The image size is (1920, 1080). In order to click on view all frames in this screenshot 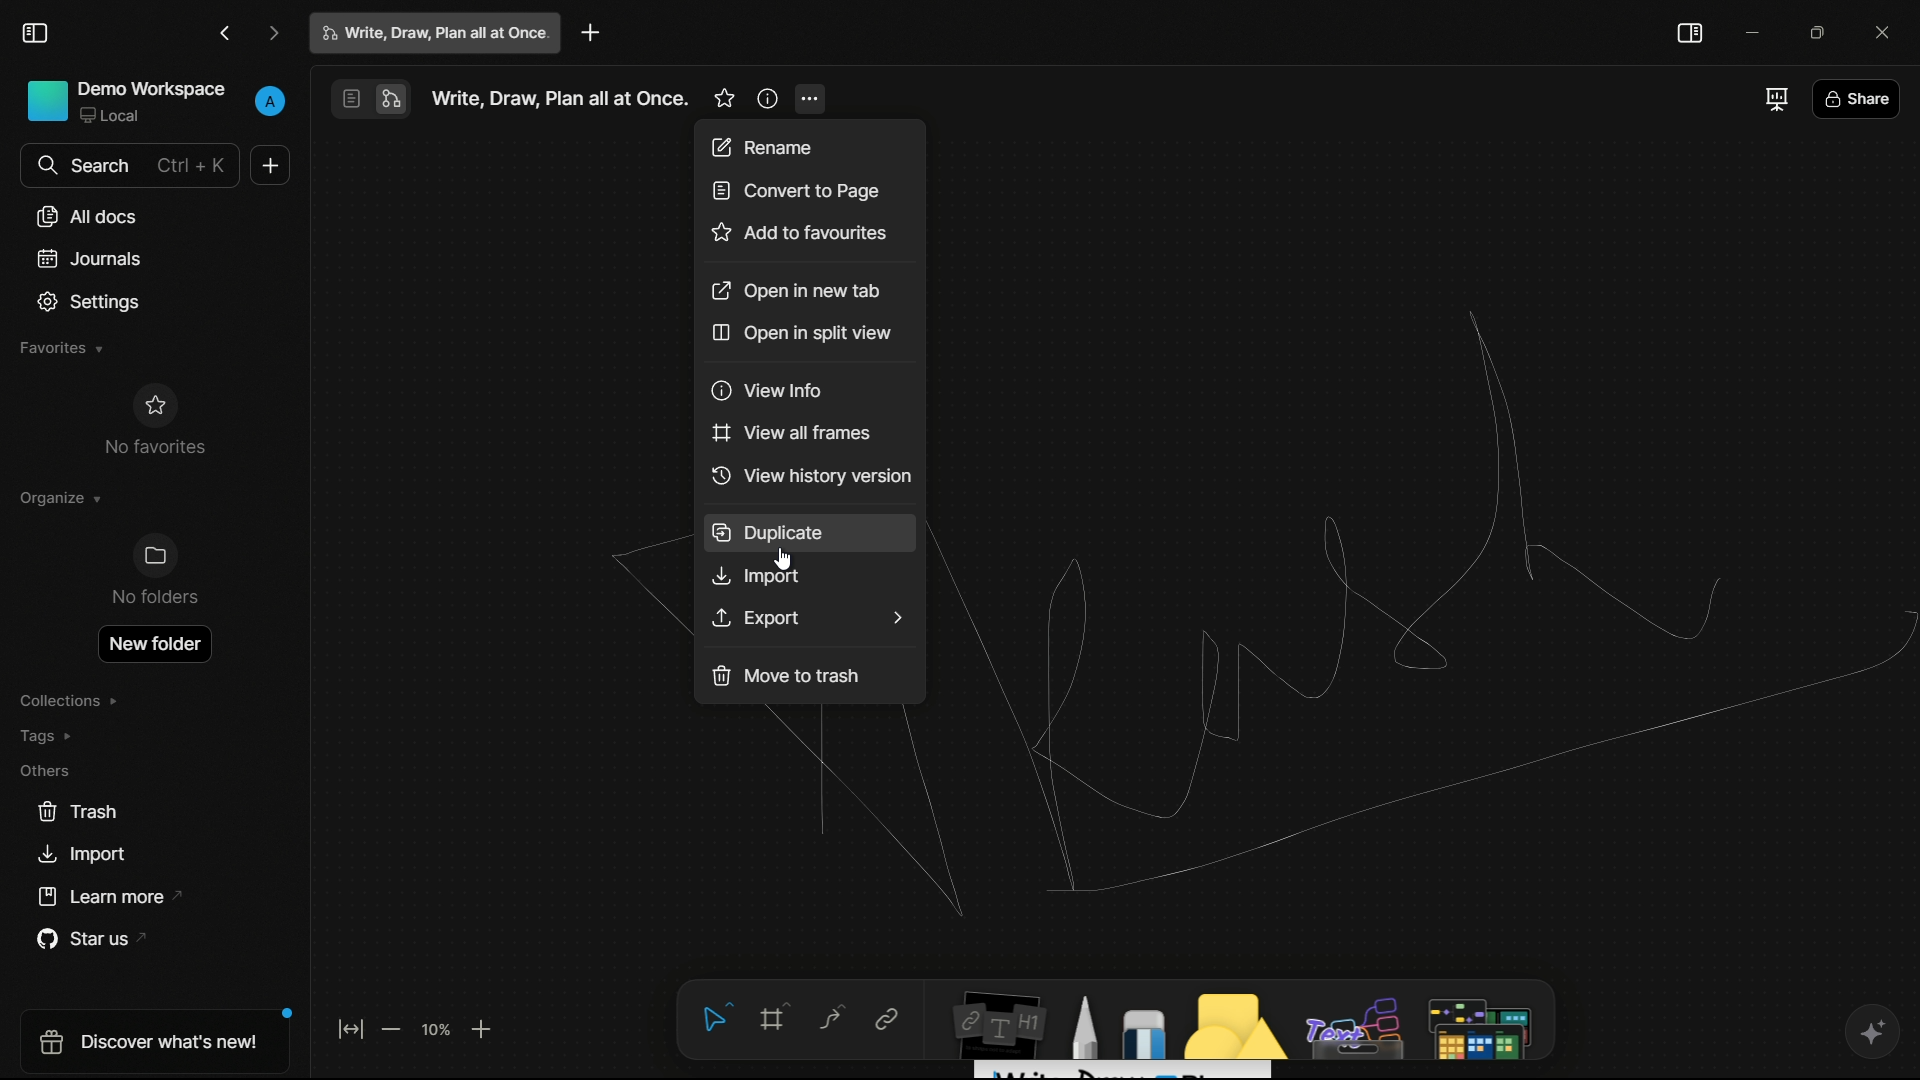, I will do `click(790, 432)`.